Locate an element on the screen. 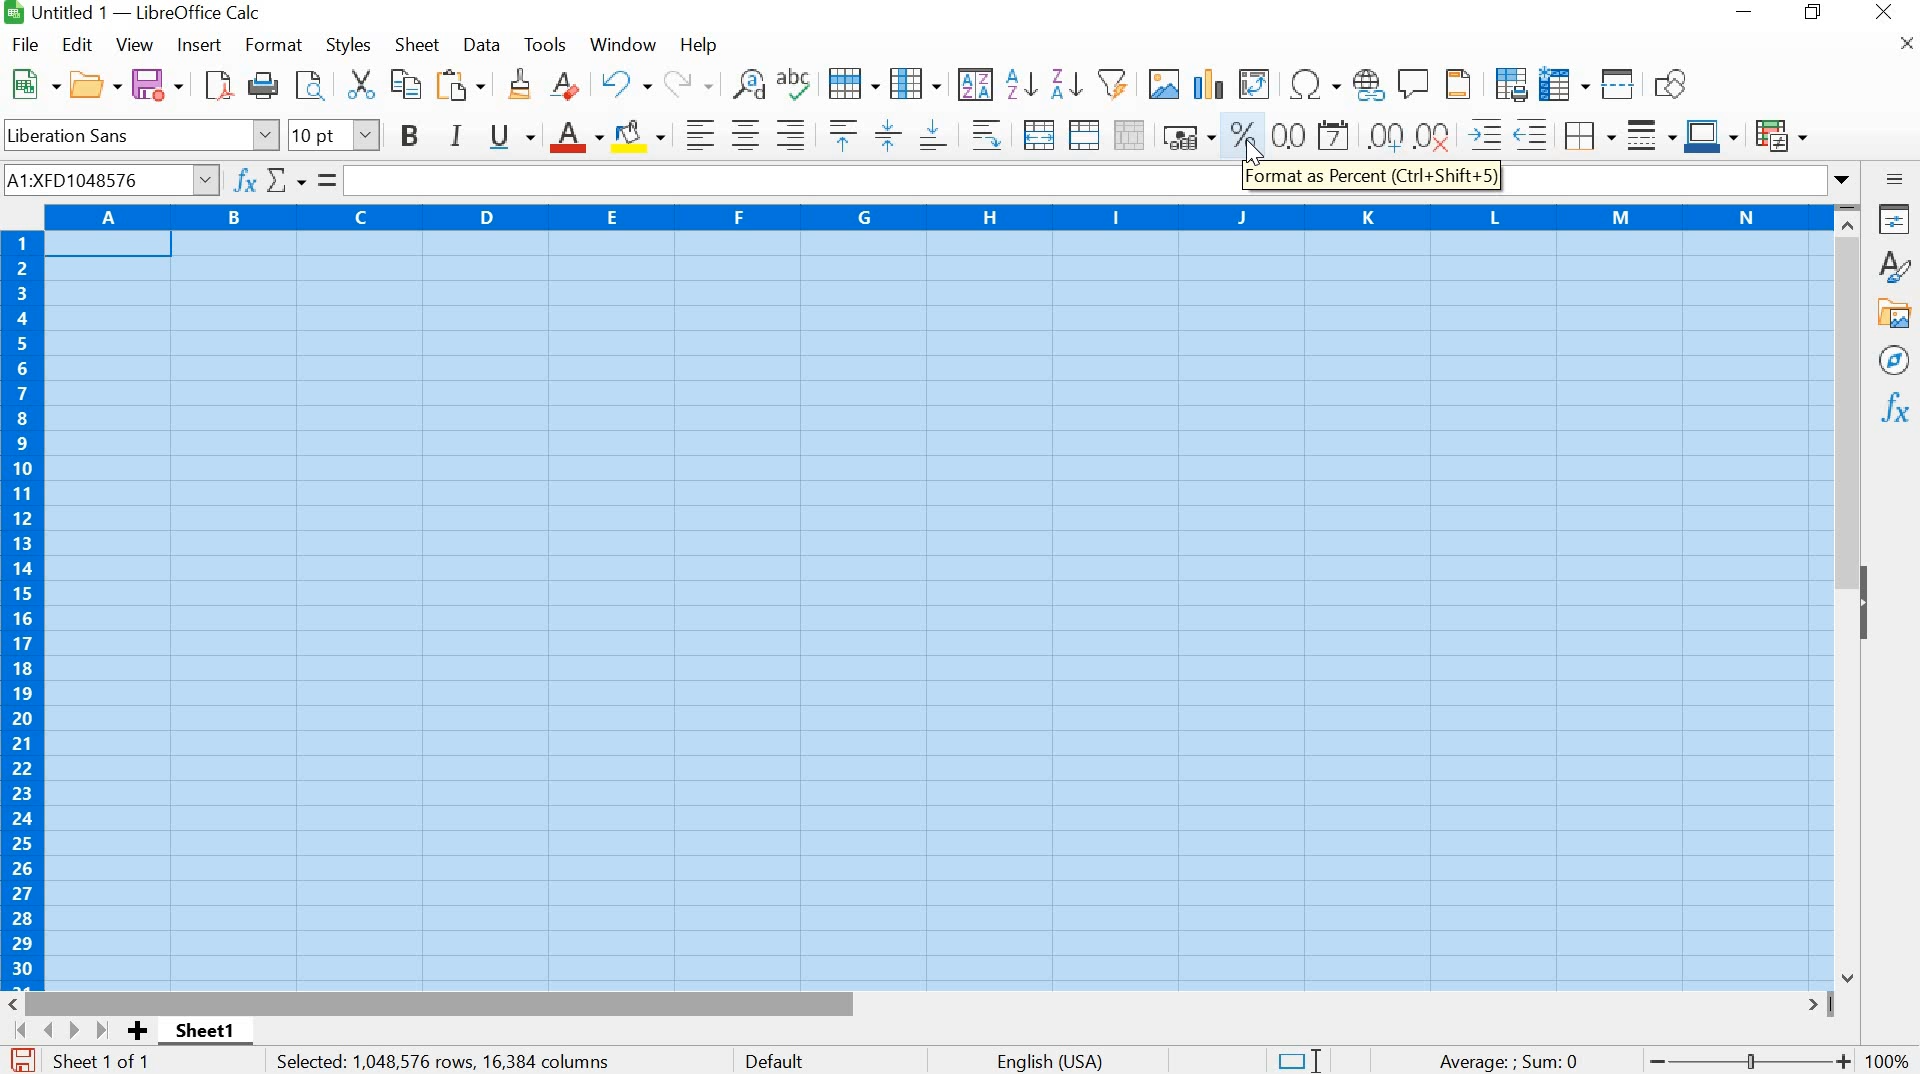  Navigator is located at coordinates (1895, 359).